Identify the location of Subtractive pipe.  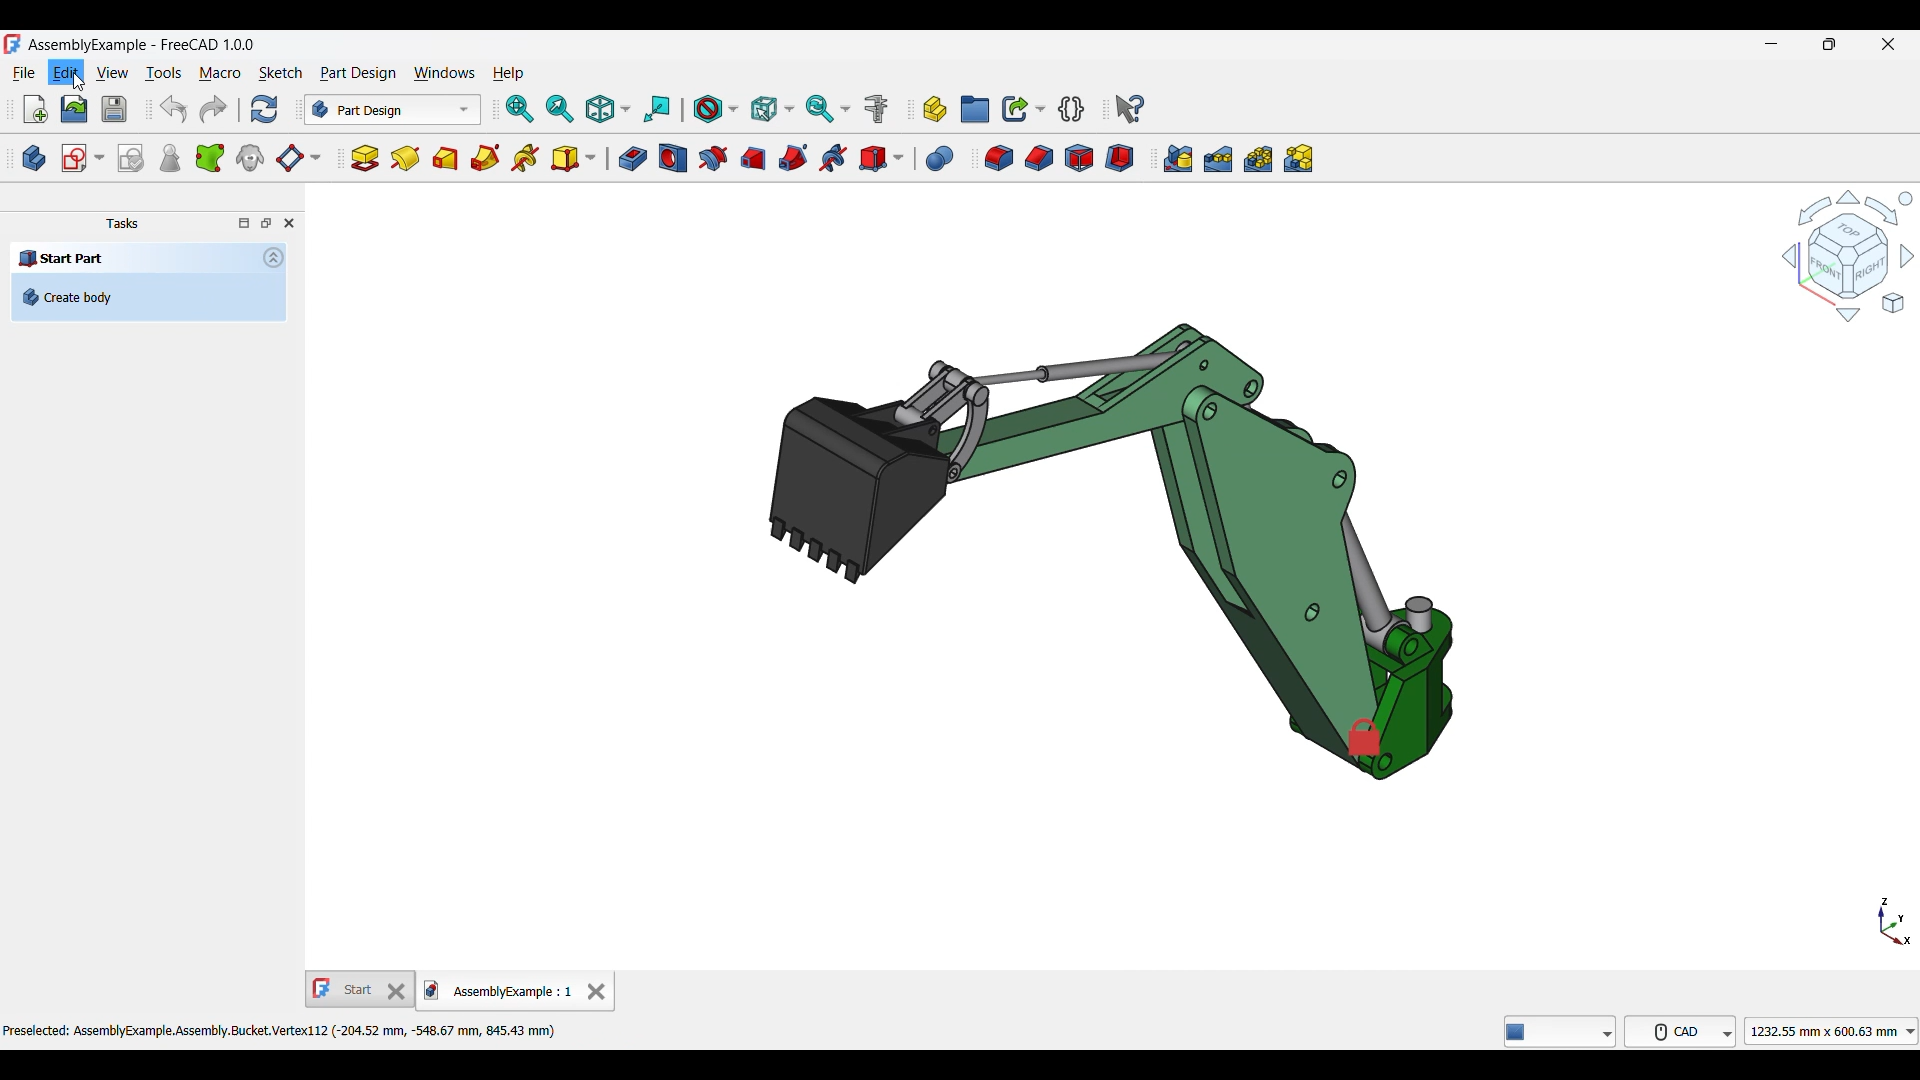
(794, 158).